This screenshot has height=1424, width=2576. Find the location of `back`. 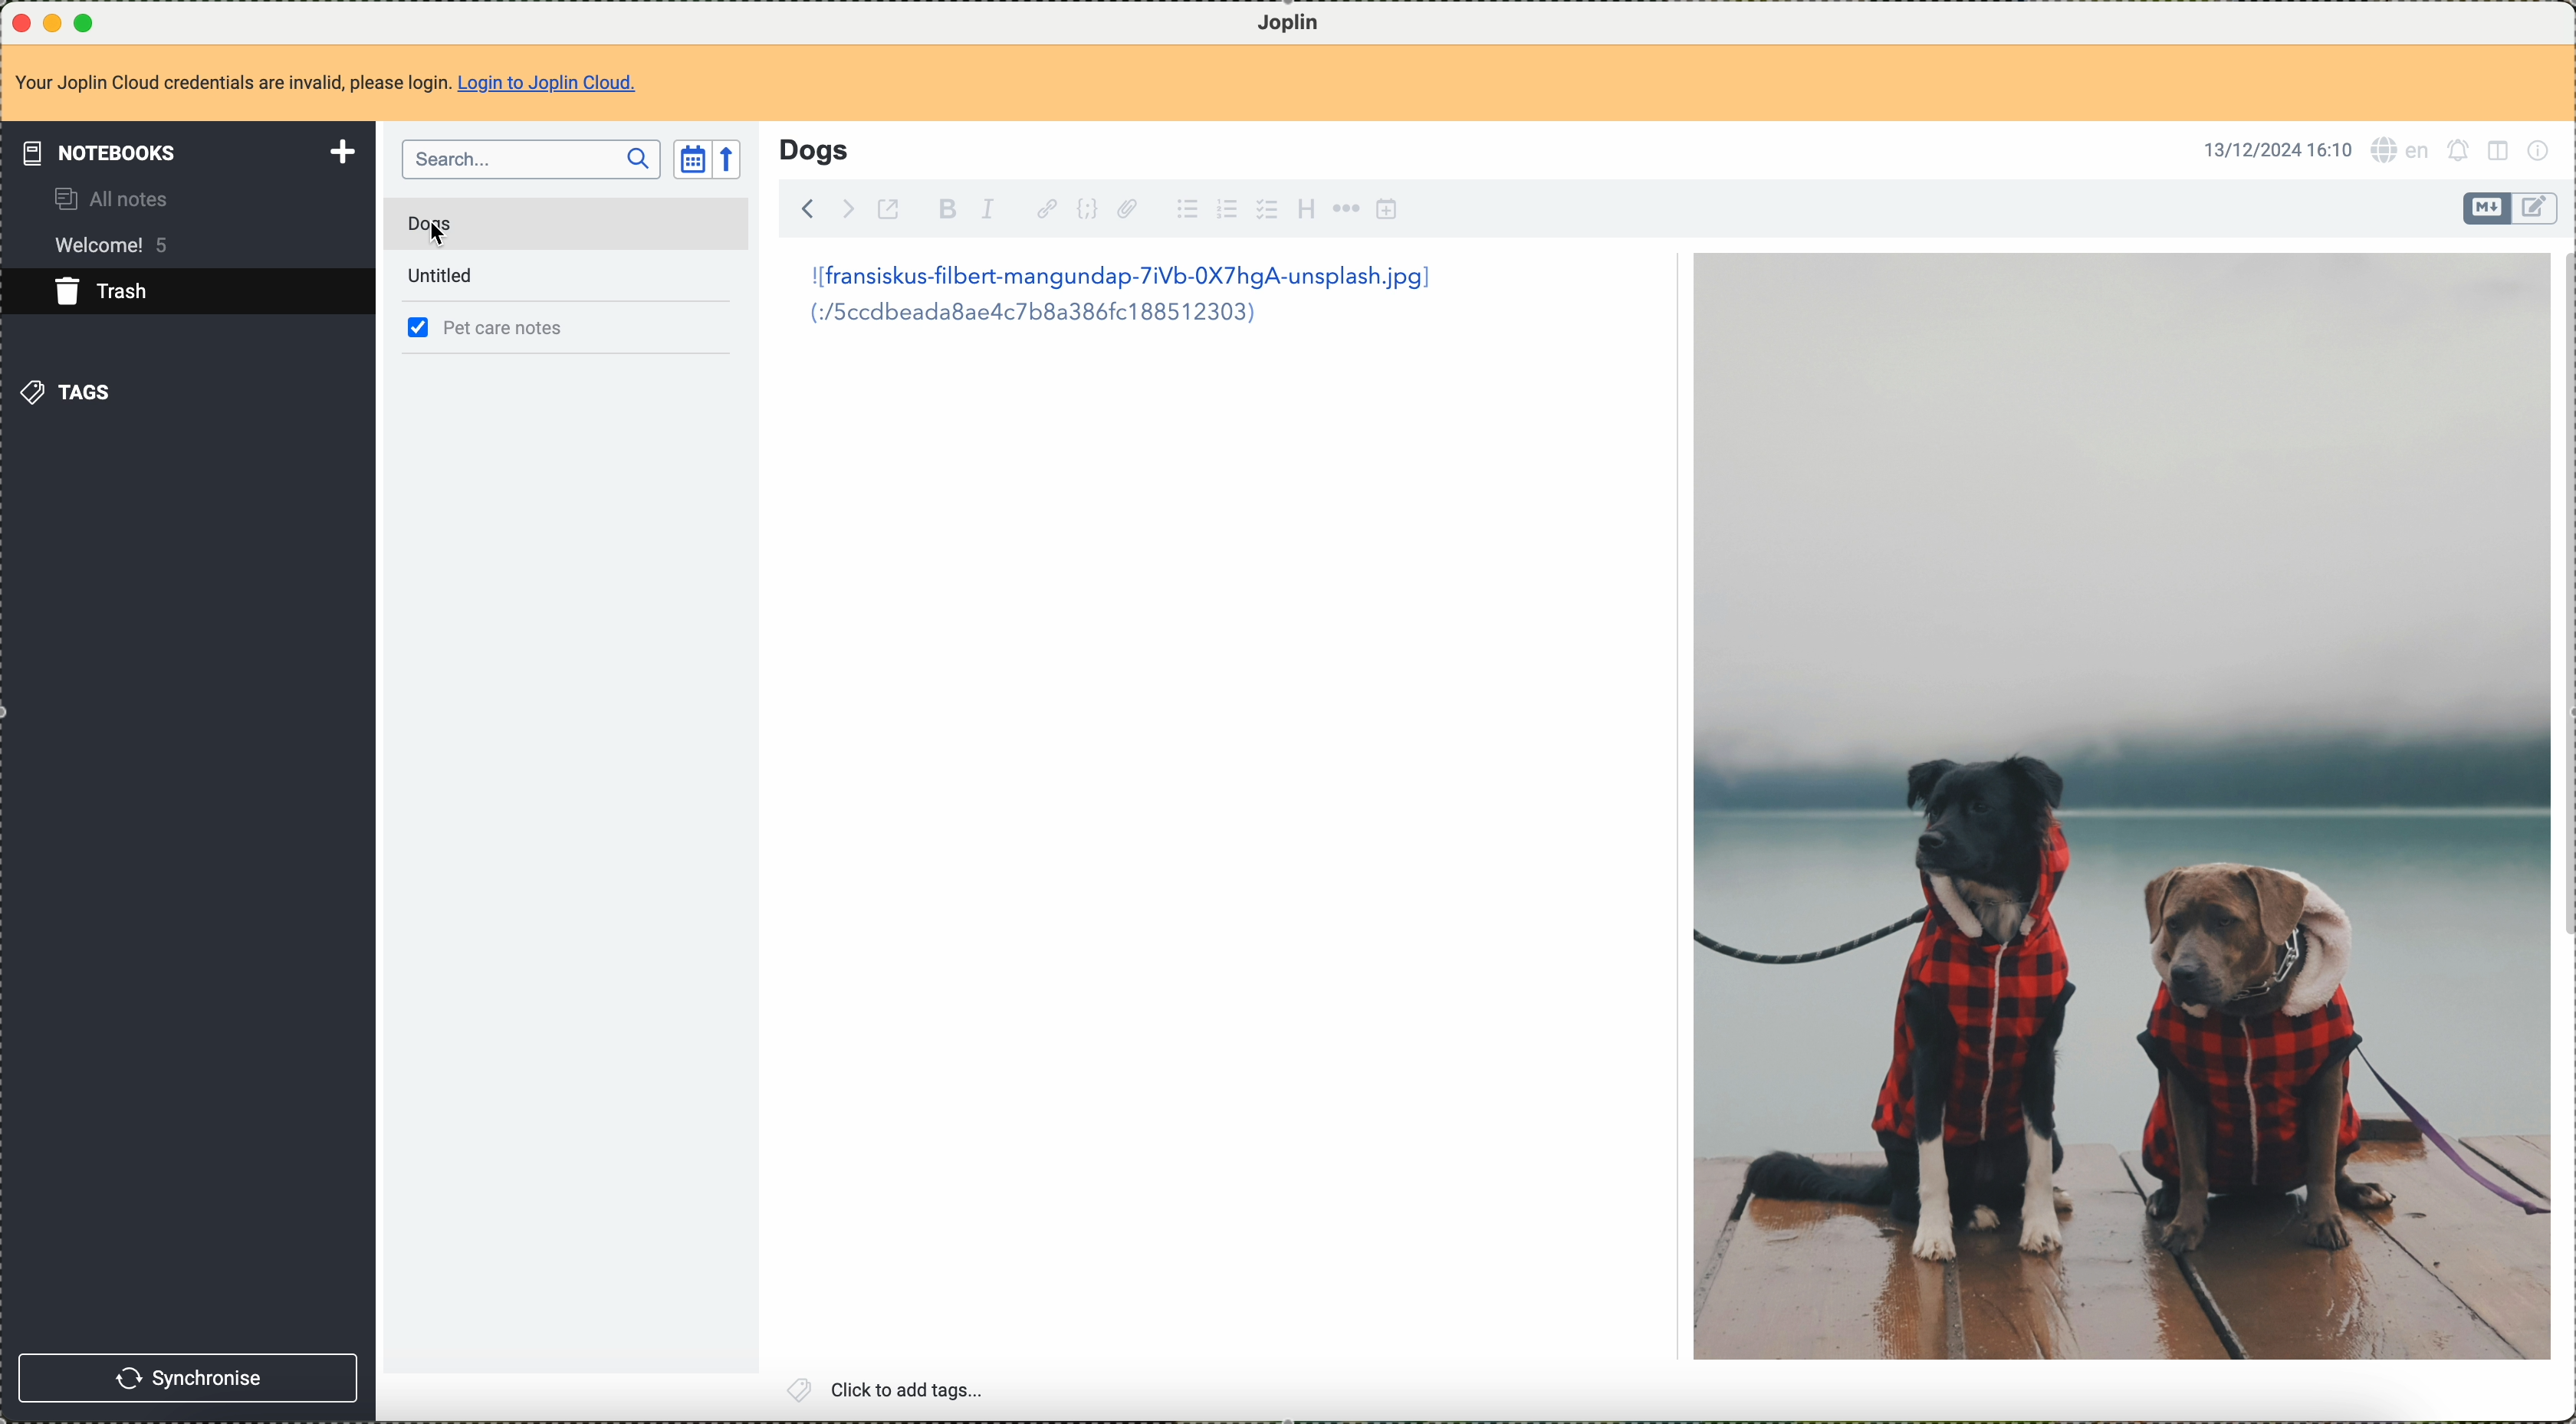

back is located at coordinates (811, 208).